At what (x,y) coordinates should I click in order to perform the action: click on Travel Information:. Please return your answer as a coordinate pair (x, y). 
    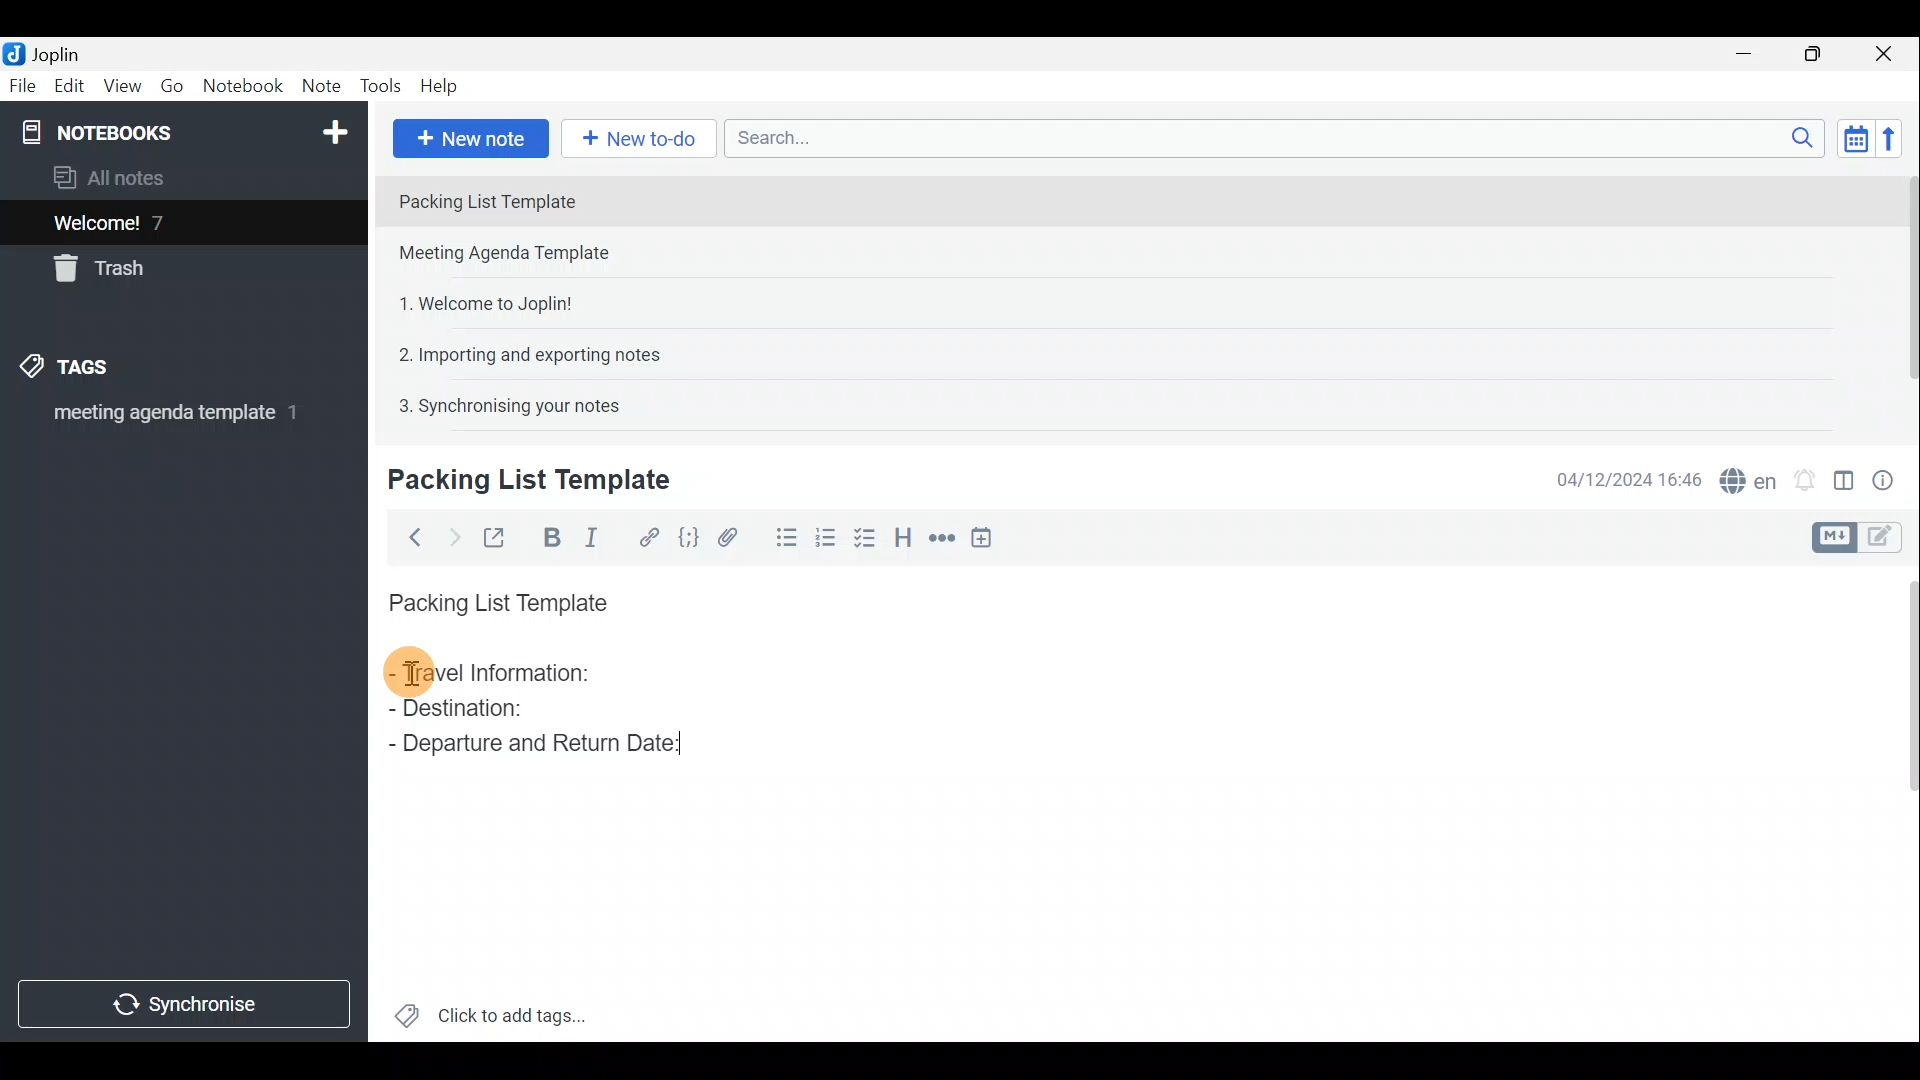
    Looking at the image, I should click on (507, 675).